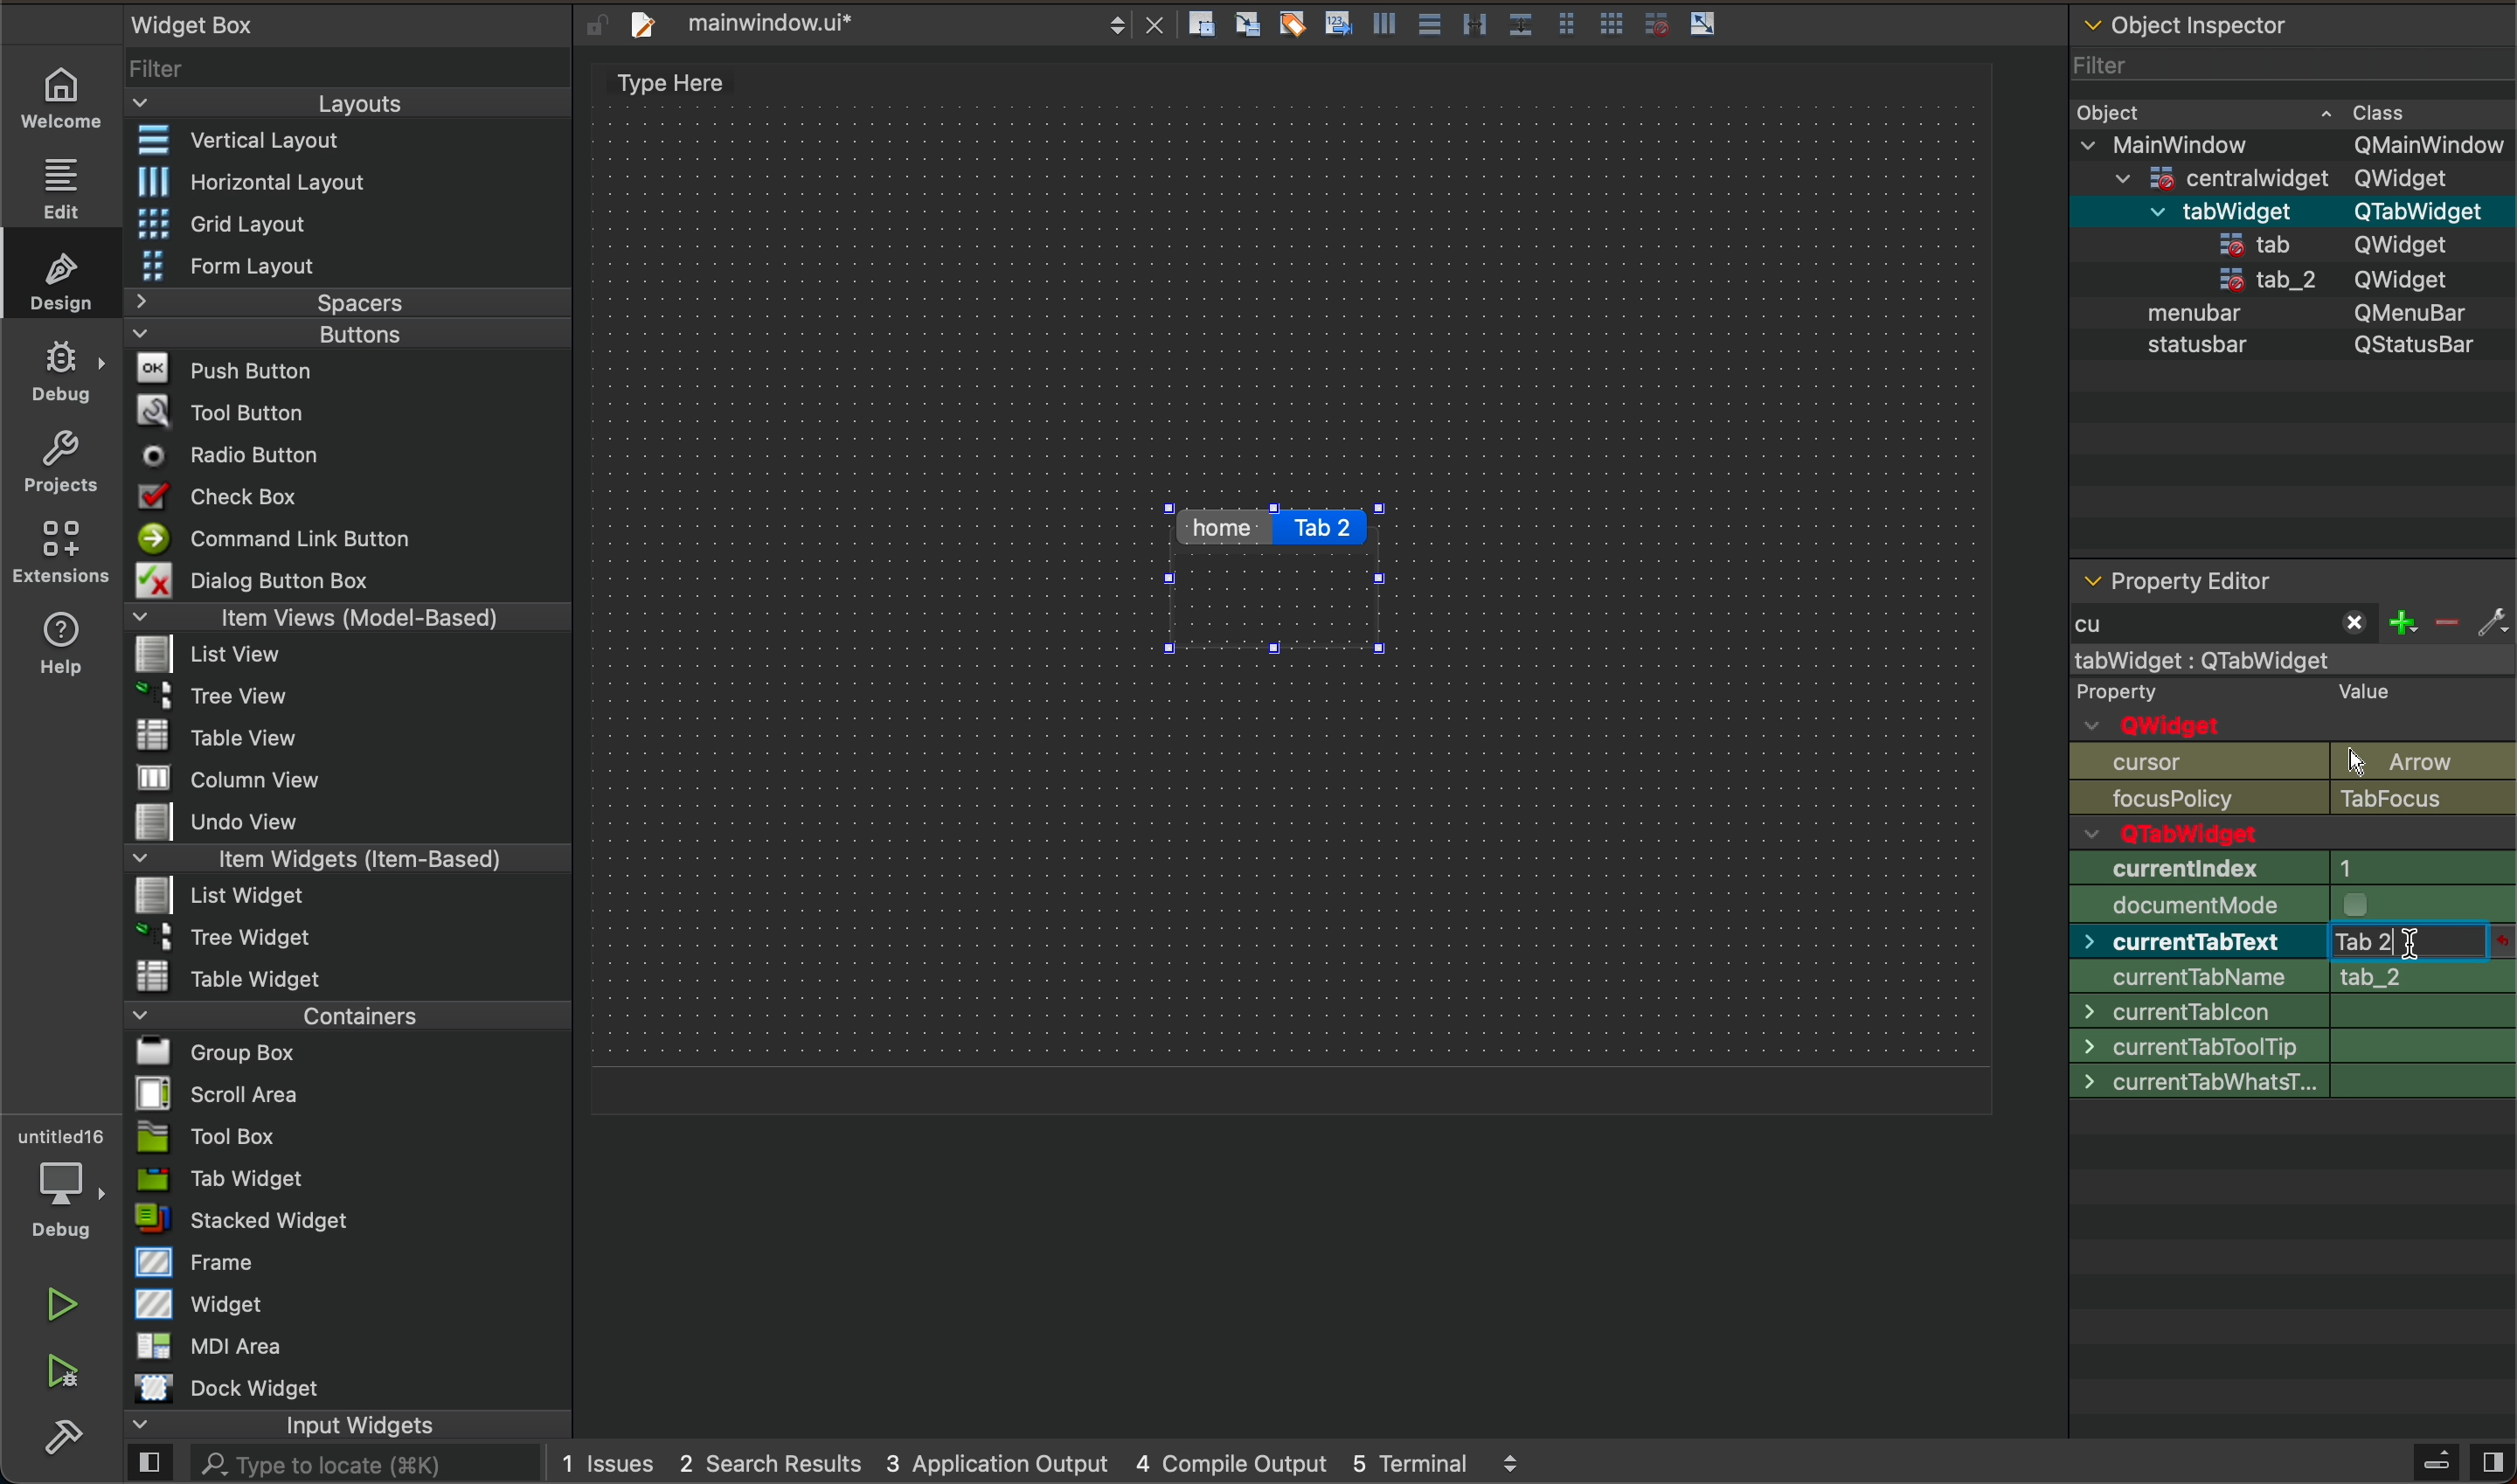  I want to click on close sidebar, so click(2453, 1463).